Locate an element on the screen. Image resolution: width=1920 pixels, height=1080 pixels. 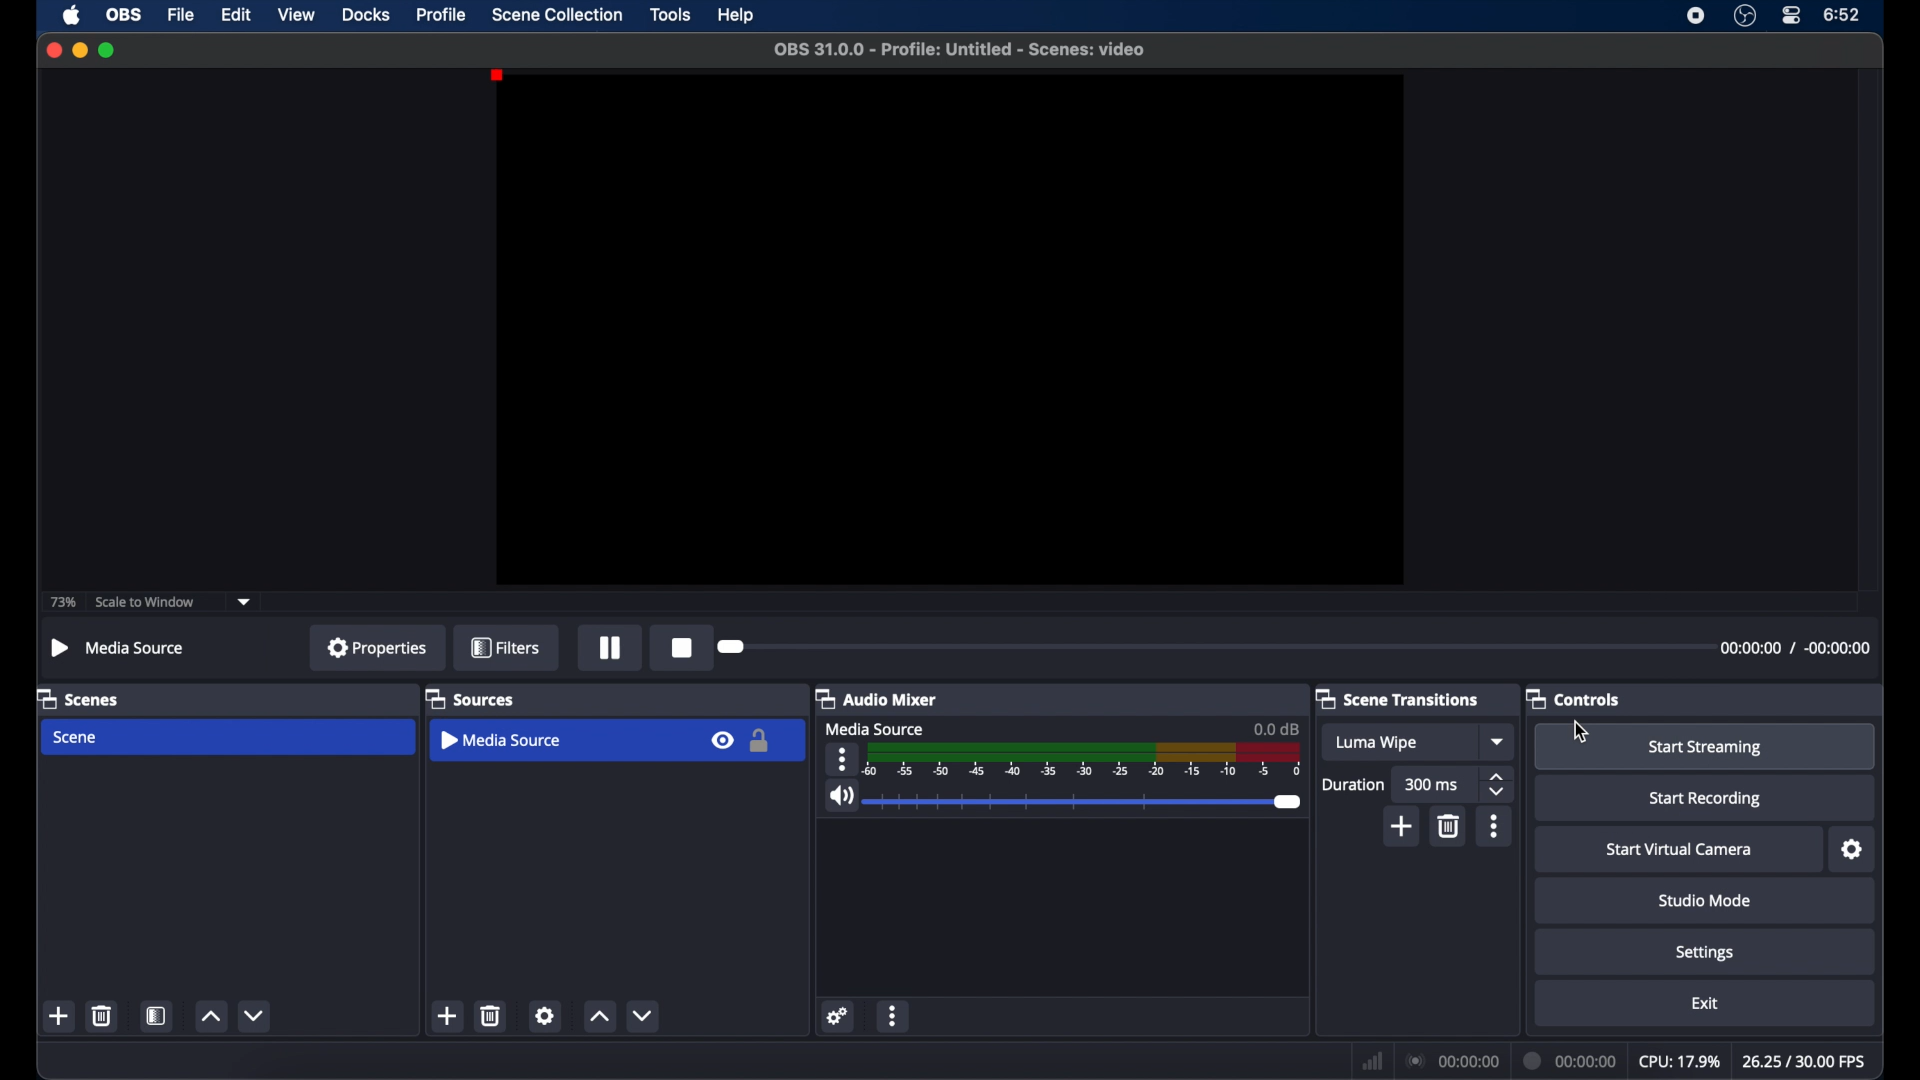
preview is located at coordinates (950, 329).